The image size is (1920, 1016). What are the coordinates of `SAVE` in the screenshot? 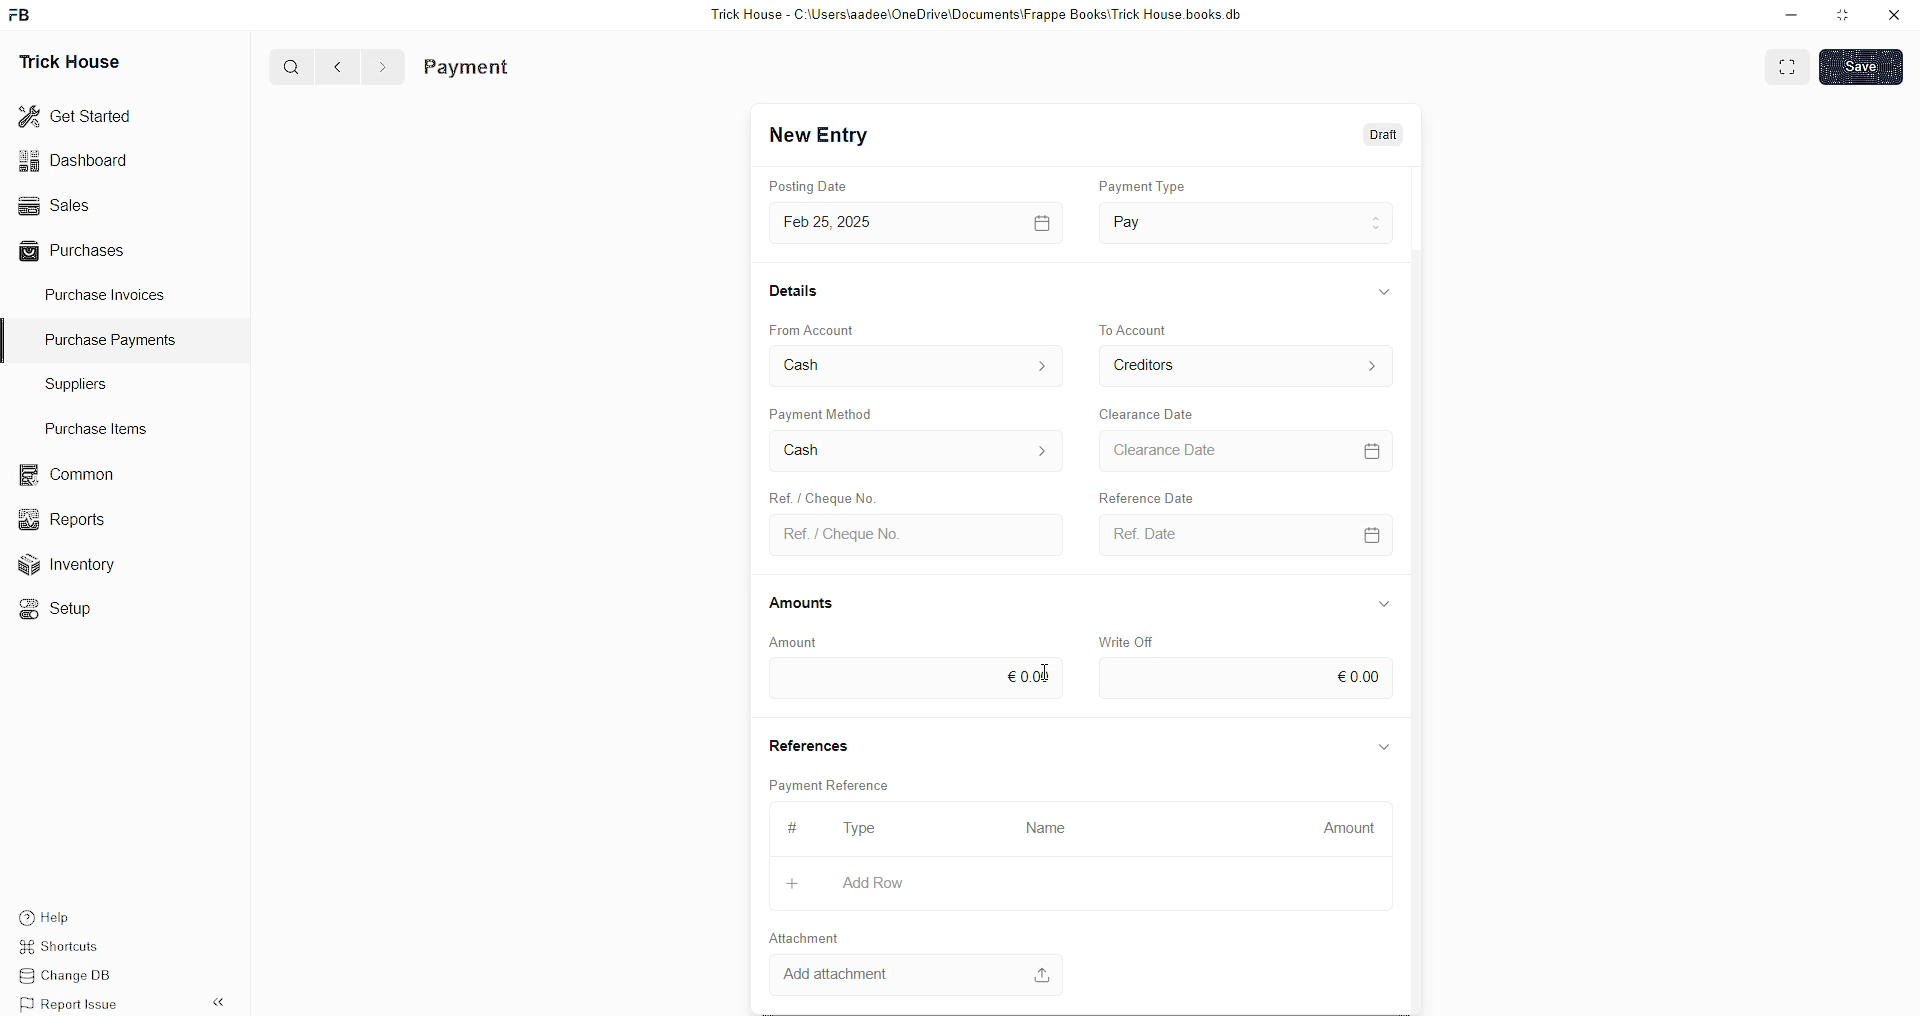 It's located at (1866, 65).